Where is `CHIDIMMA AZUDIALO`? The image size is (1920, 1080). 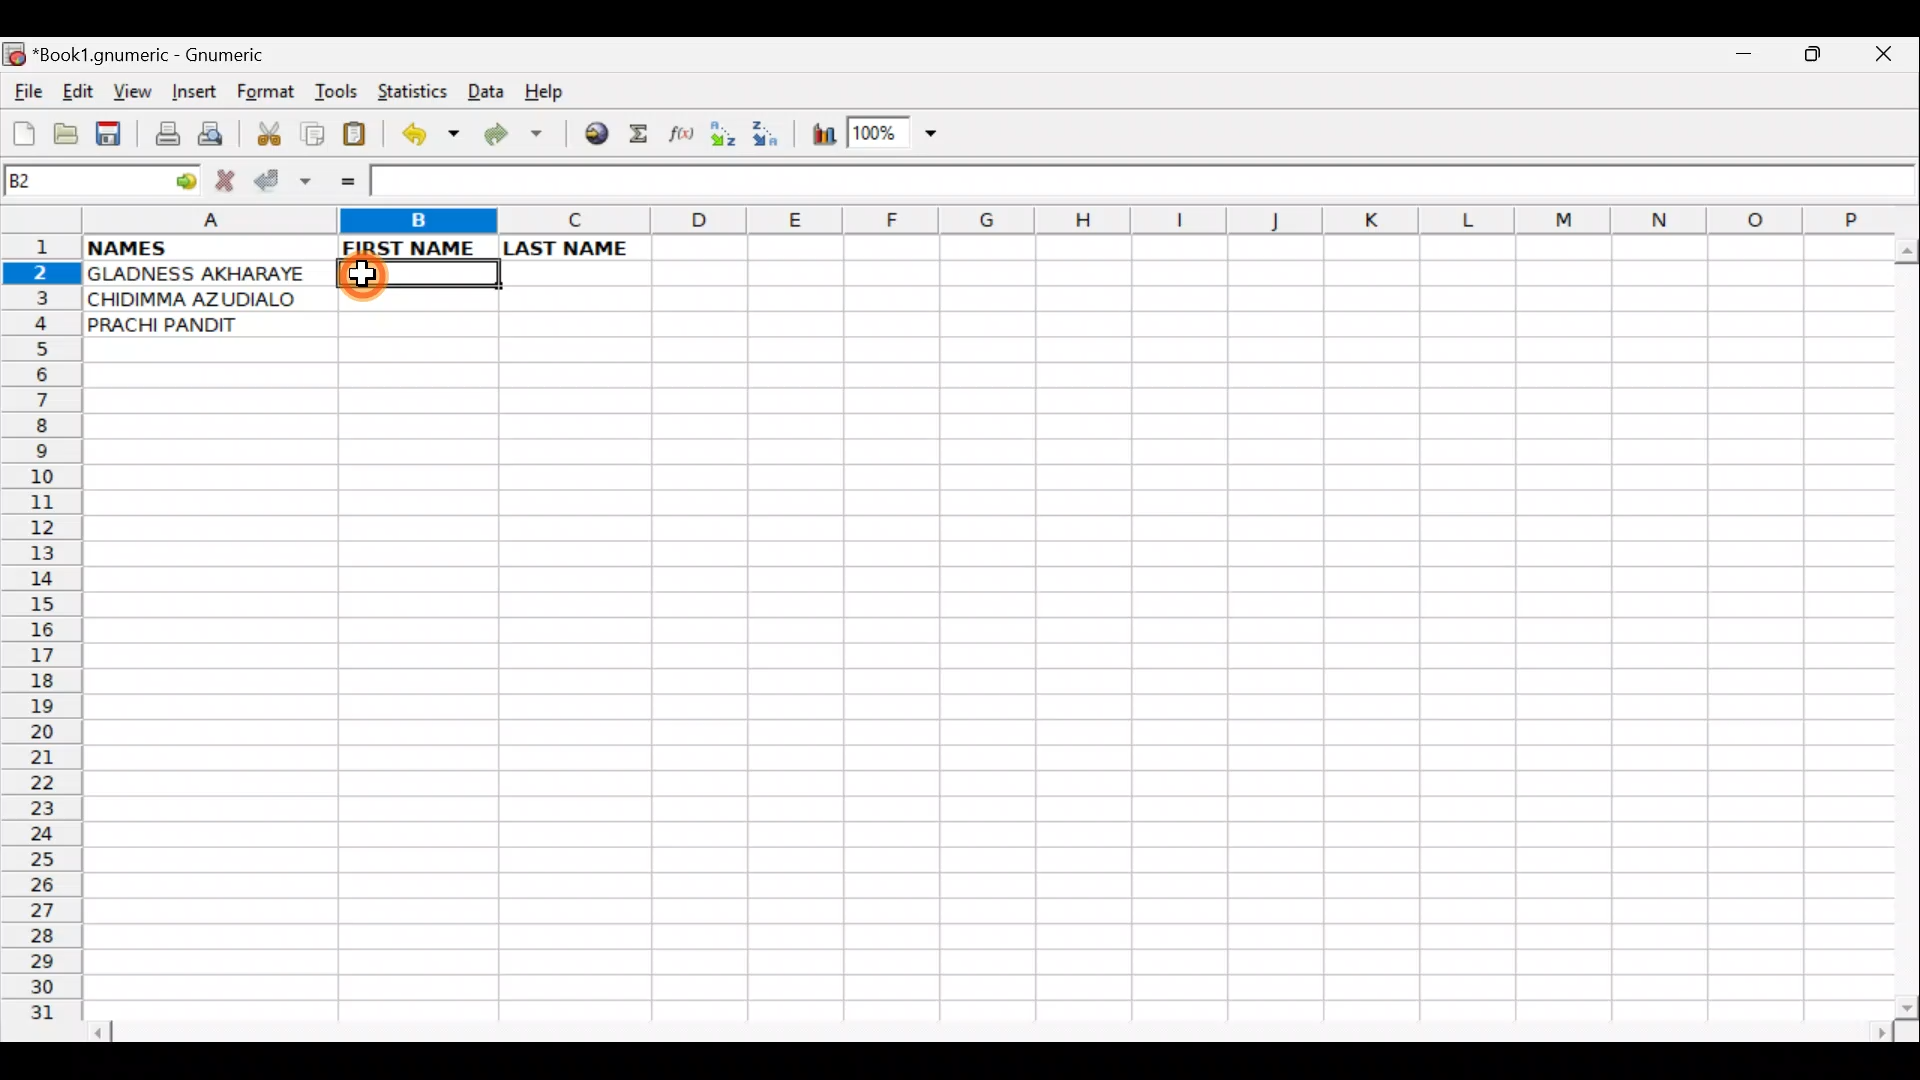
CHIDIMMA AZUDIALO is located at coordinates (206, 300).